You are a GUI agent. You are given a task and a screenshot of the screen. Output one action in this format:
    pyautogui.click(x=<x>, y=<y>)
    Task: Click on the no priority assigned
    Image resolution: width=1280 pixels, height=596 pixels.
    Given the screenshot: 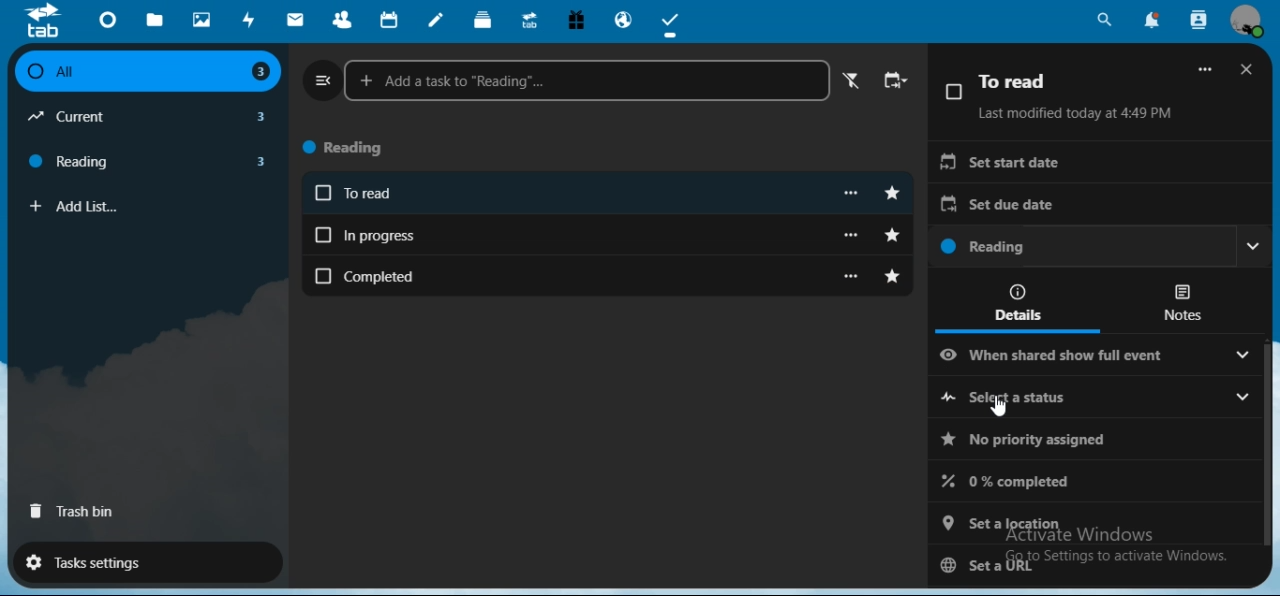 What is the action you would take?
    pyautogui.click(x=1092, y=442)
    